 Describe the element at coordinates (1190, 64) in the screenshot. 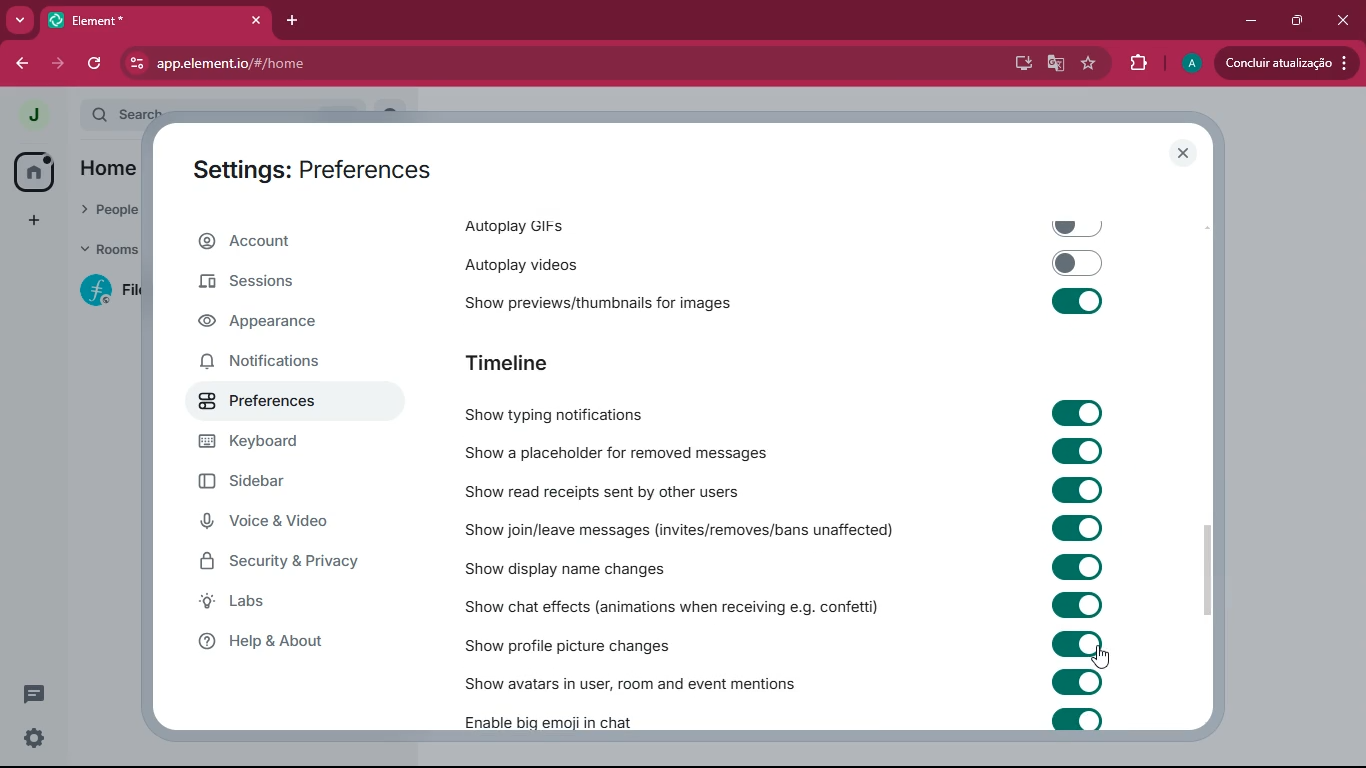

I see `profile picture` at that location.